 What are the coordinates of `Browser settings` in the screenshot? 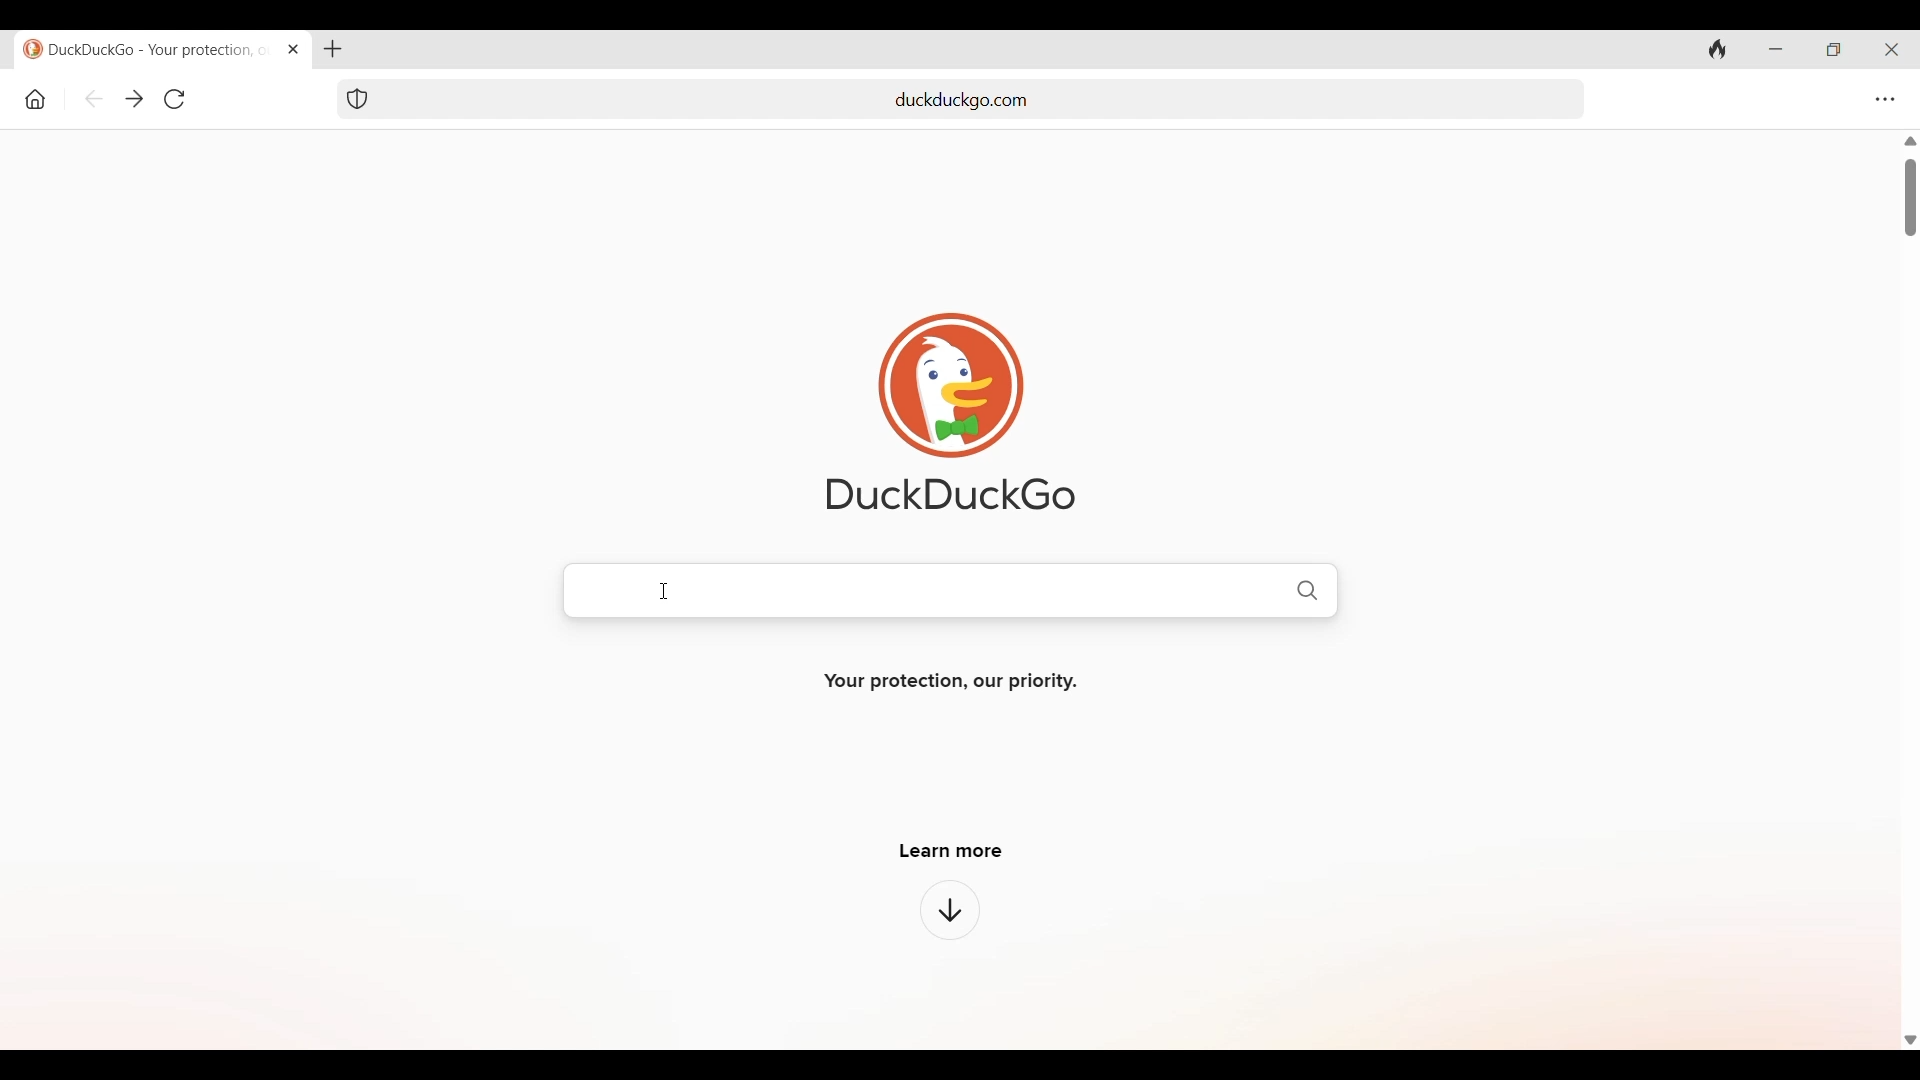 It's located at (1885, 100).